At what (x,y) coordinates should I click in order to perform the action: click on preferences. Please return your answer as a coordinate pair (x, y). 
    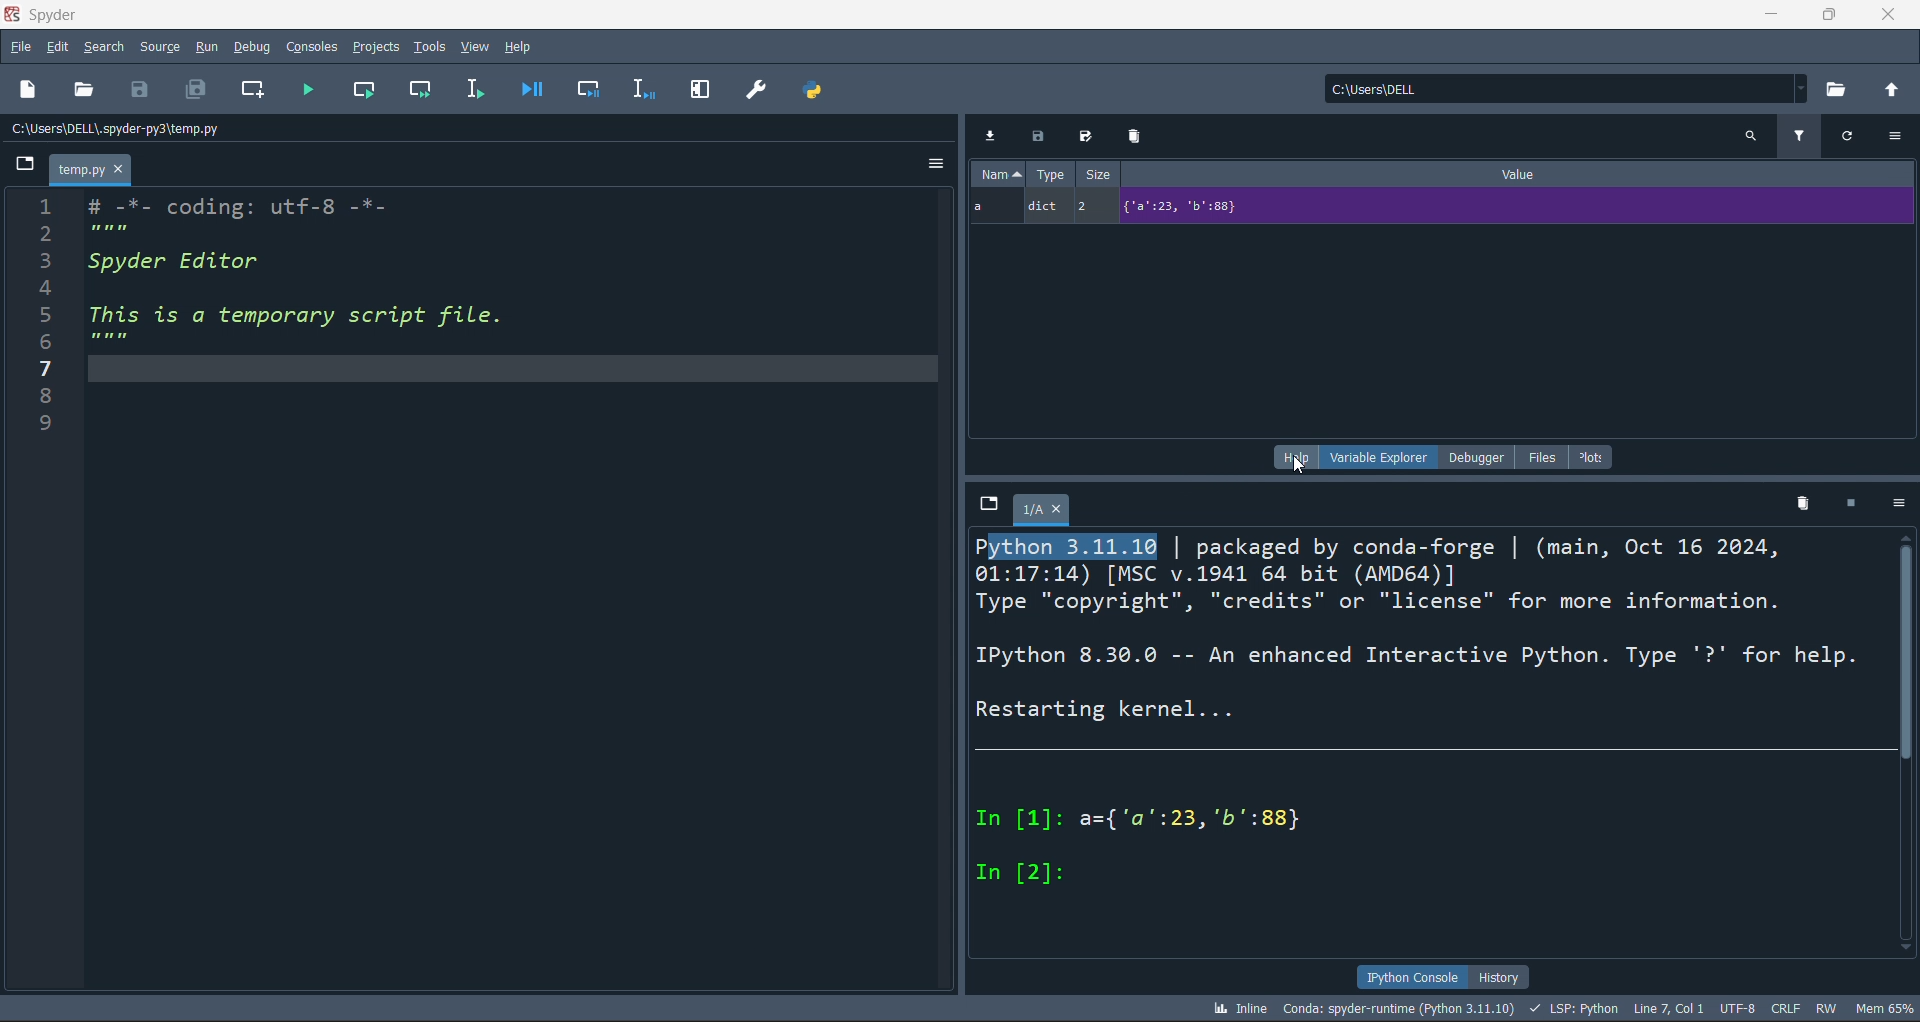
    Looking at the image, I should click on (752, 88).